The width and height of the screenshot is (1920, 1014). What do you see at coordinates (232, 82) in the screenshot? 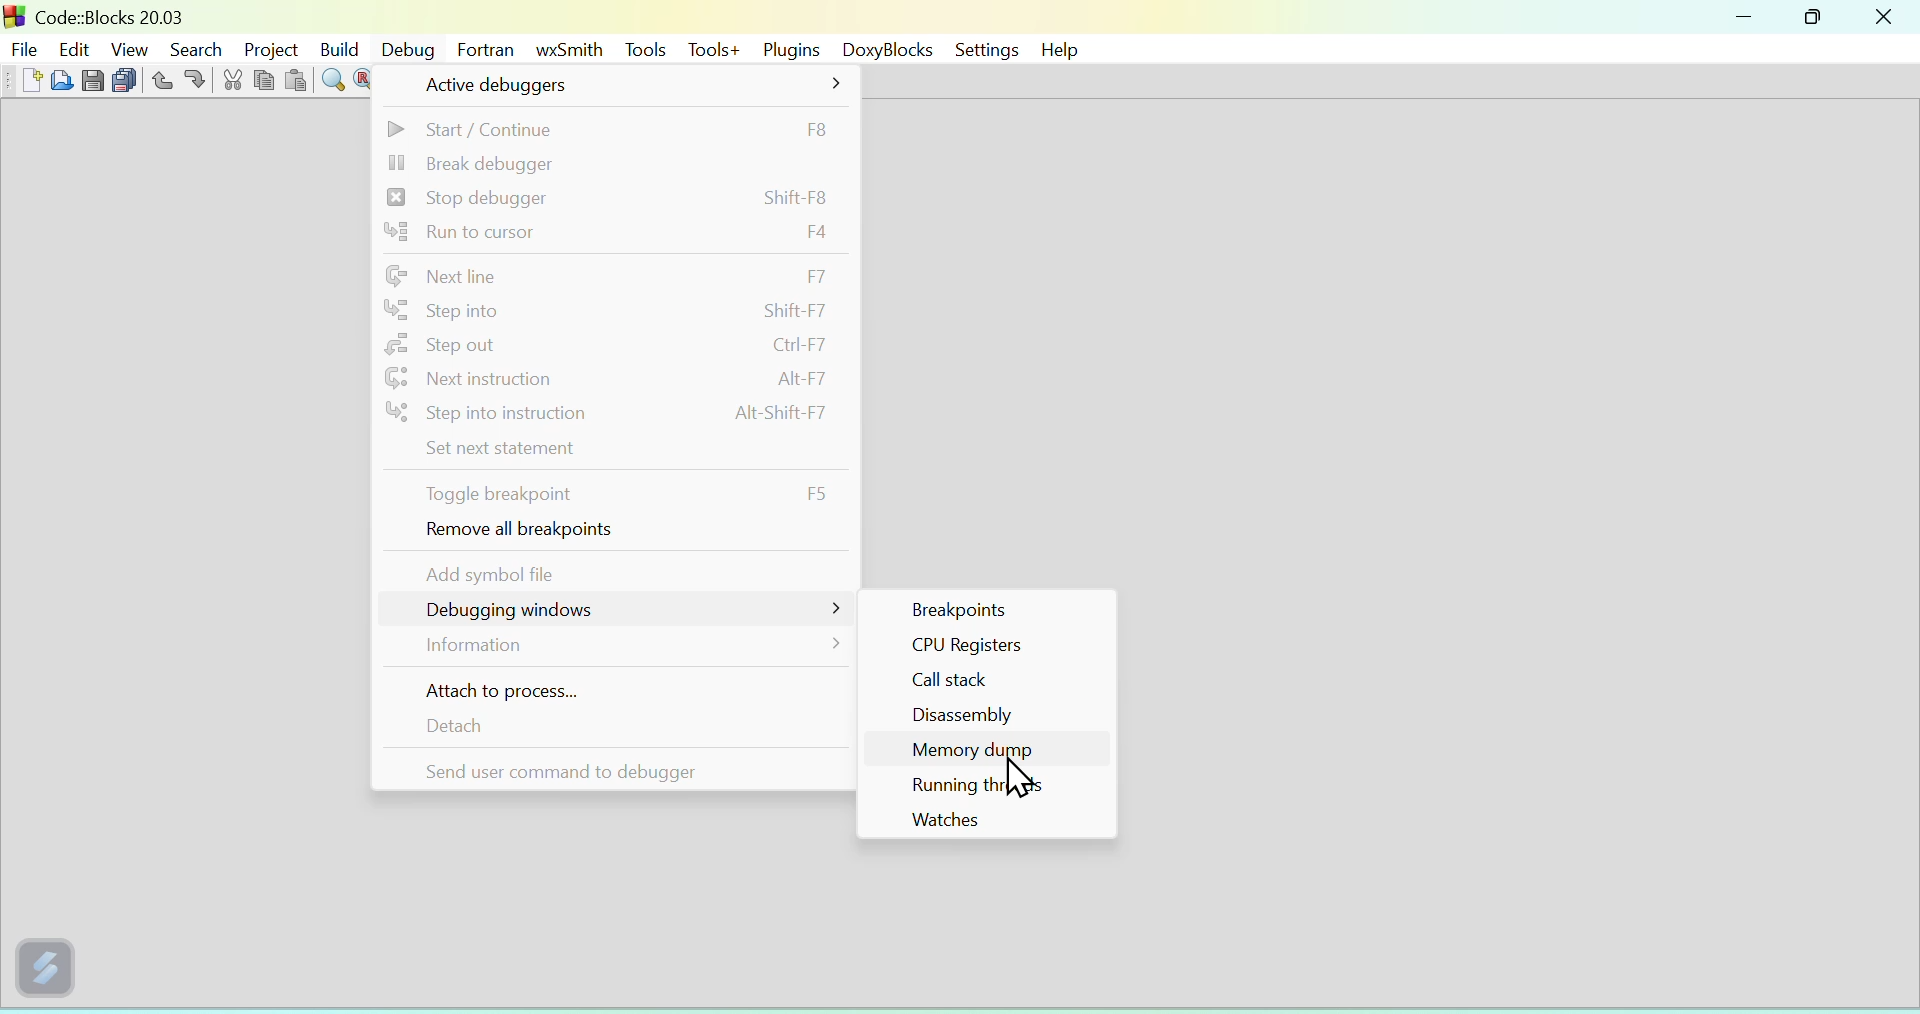
I see `cut ` at bounding box center [232, 82].